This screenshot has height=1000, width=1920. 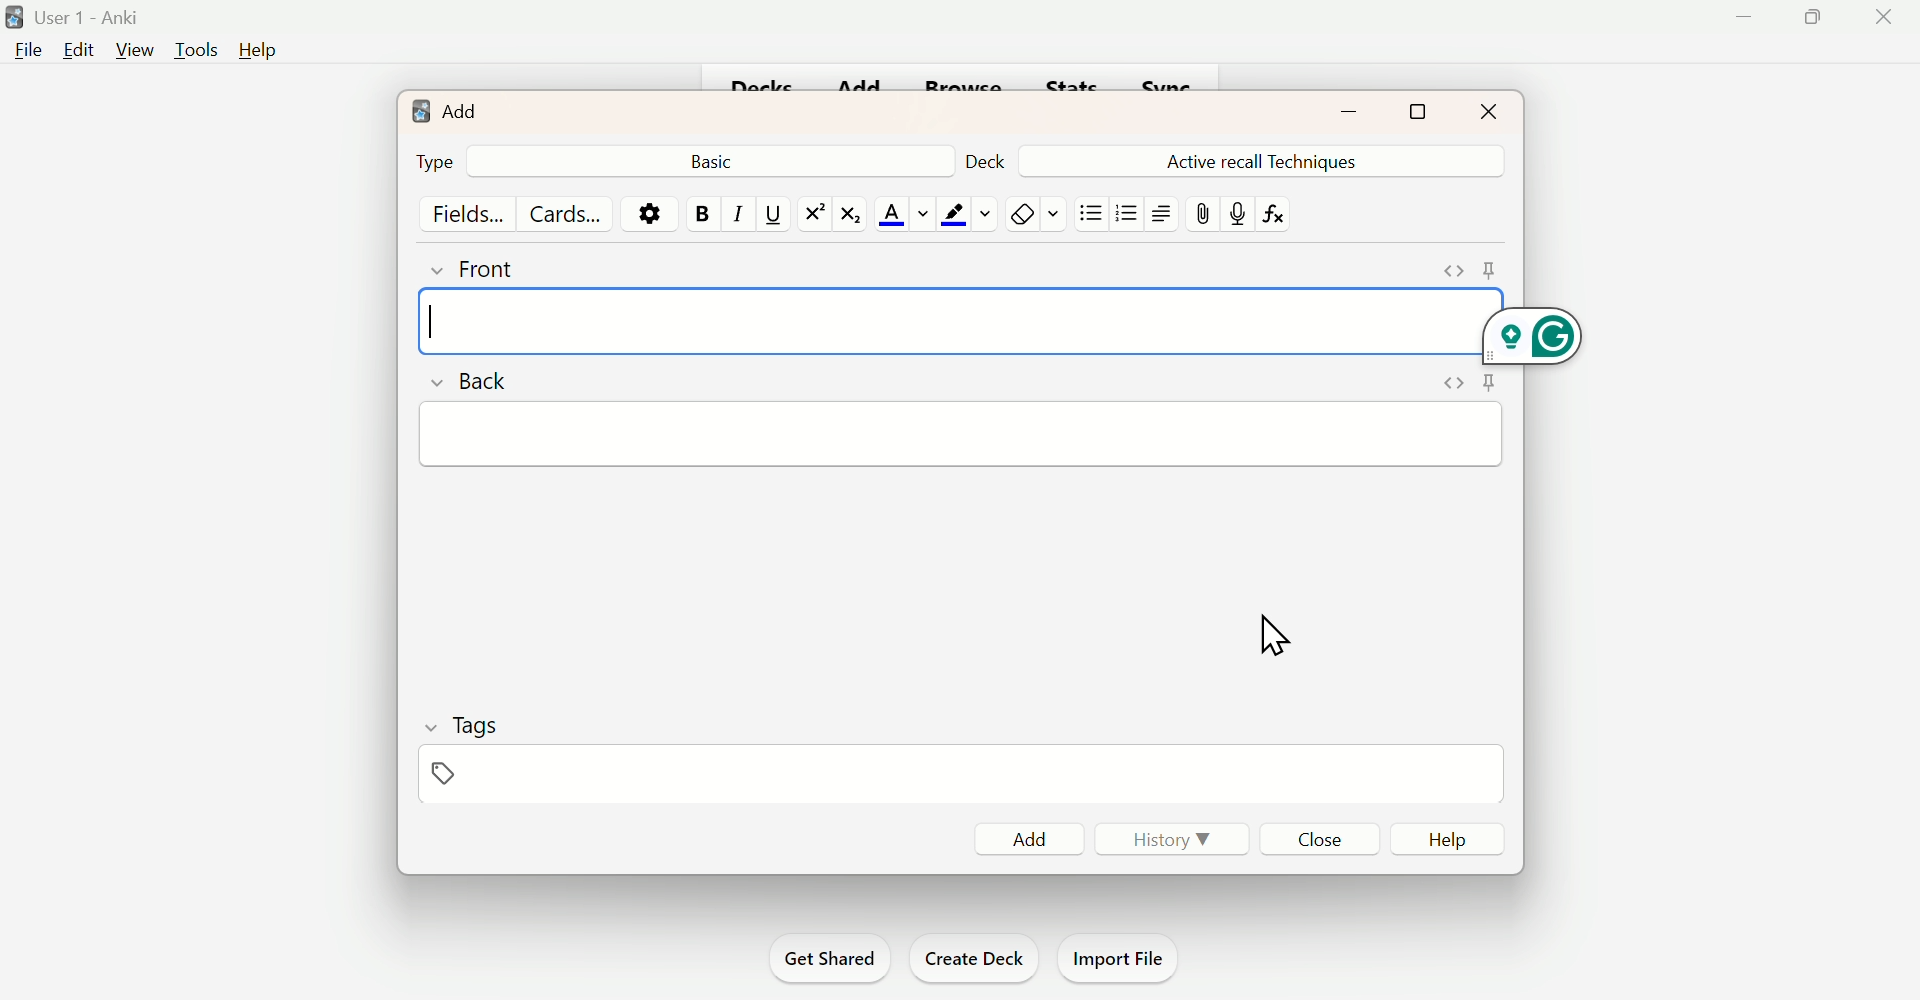 I want to click on Create Deck, so click(x=975, y=957).